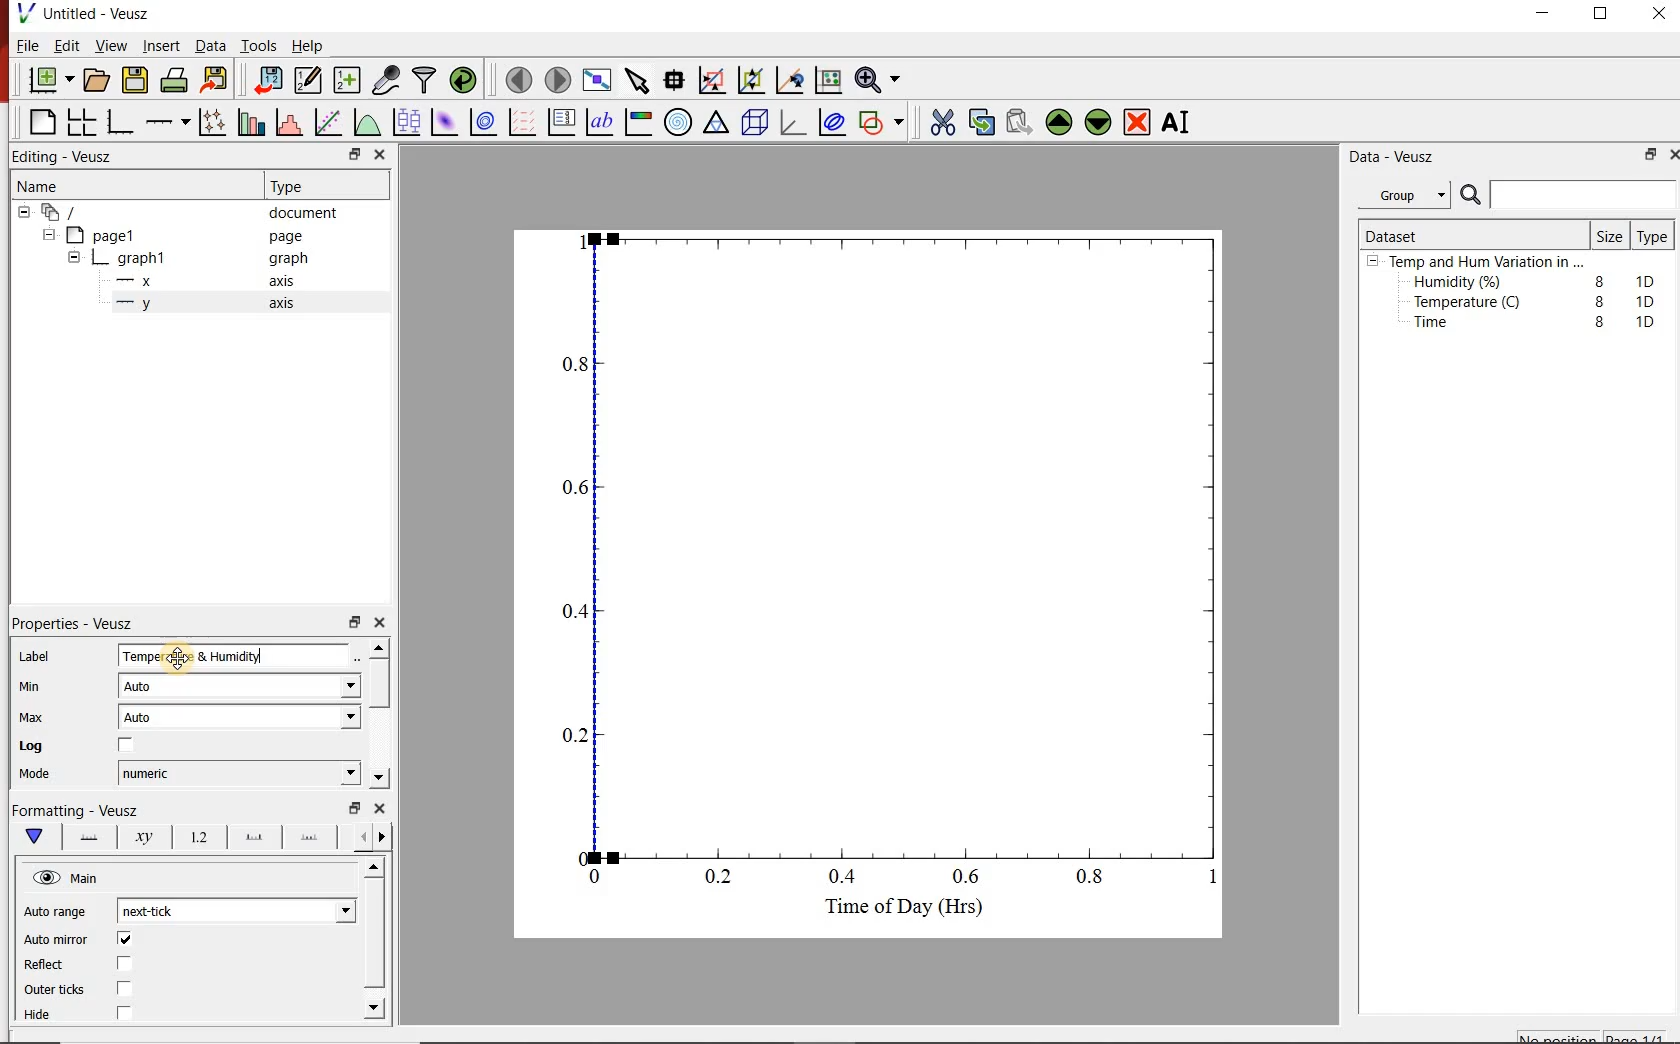 The image size is (1680, 1044). What do you see at coordinates (1396, 157) in the screenshot?
I see `Data - Veusz` at bounding box center [1396, 157].